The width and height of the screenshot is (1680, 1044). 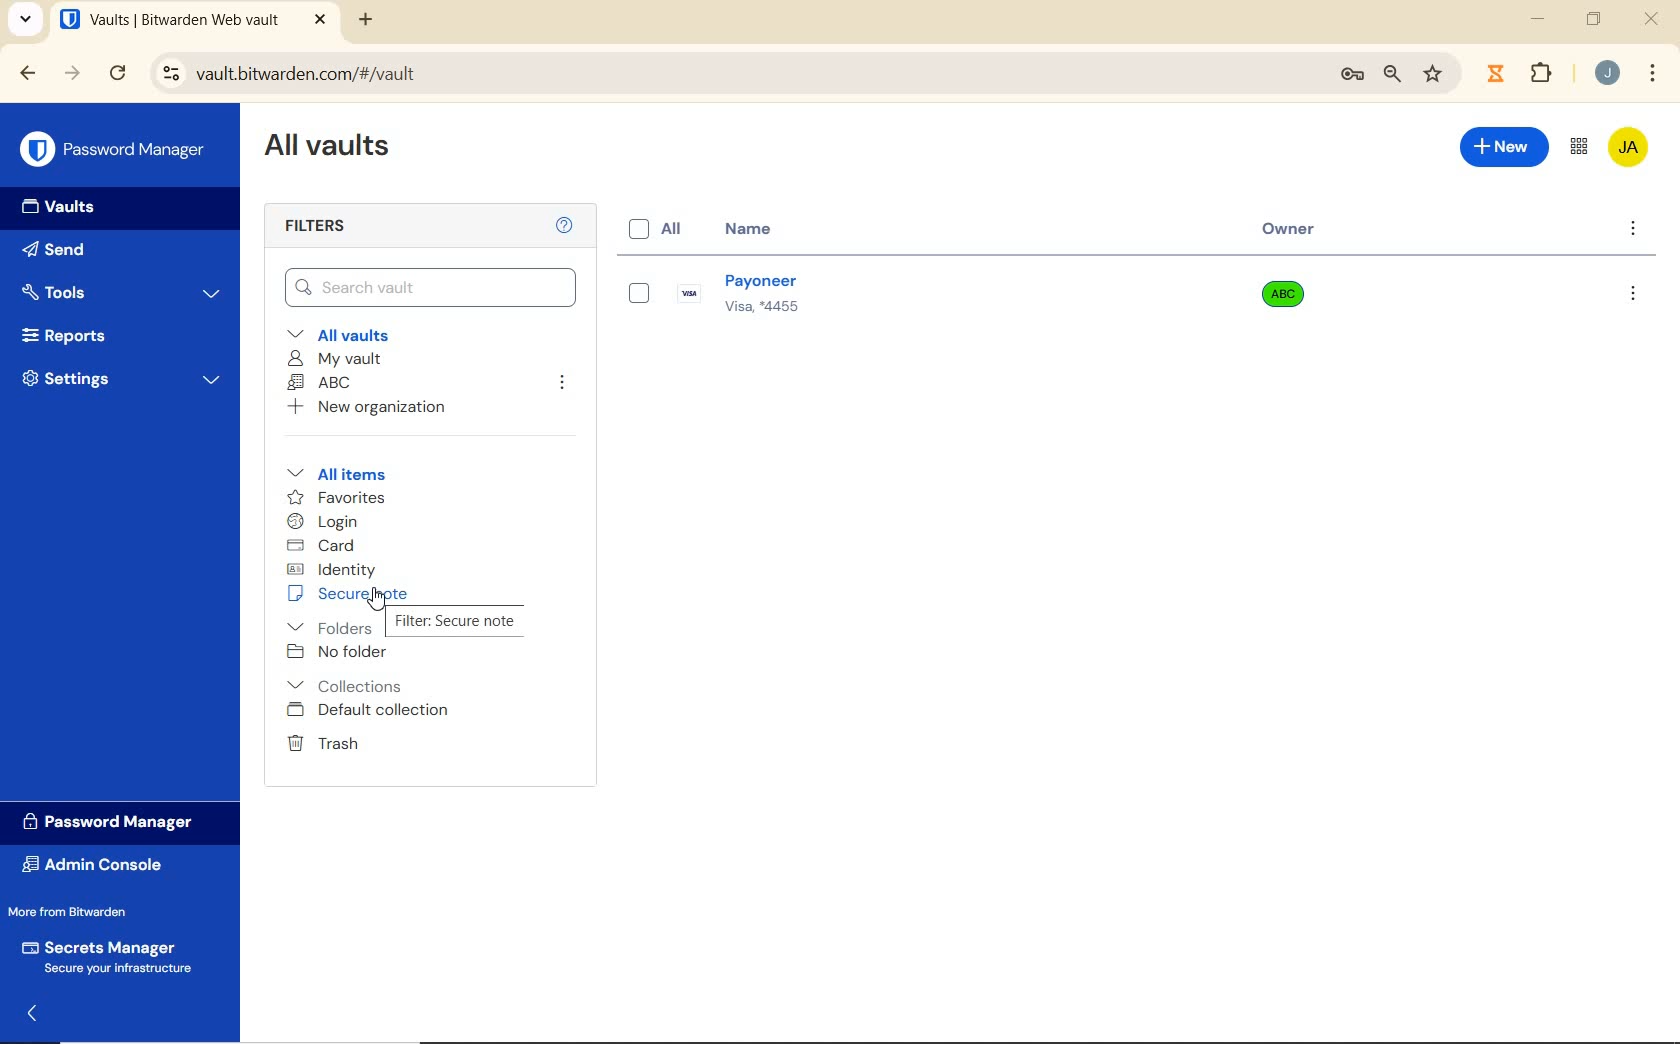 I want to click on reload, so click(x=117, y=74).